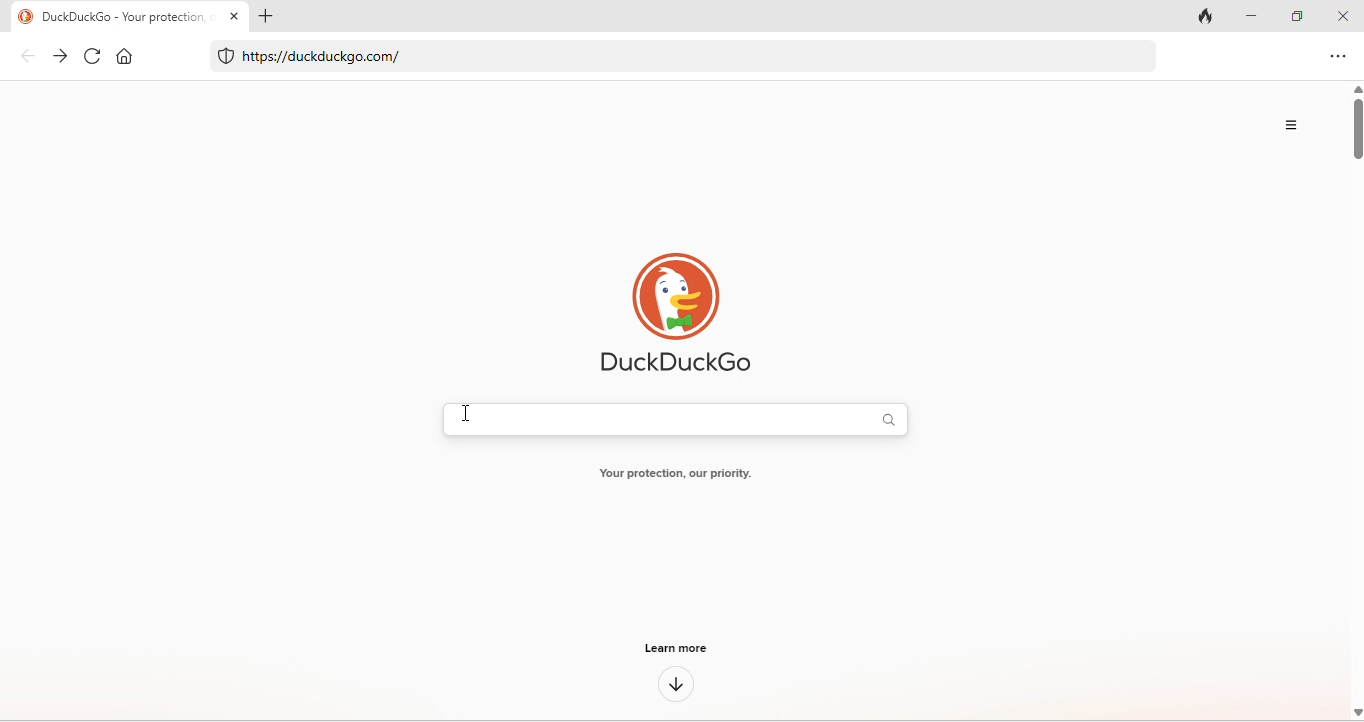  Describe the element at coordinates (1290, 123) in the screenshot. I see `option` at that location.